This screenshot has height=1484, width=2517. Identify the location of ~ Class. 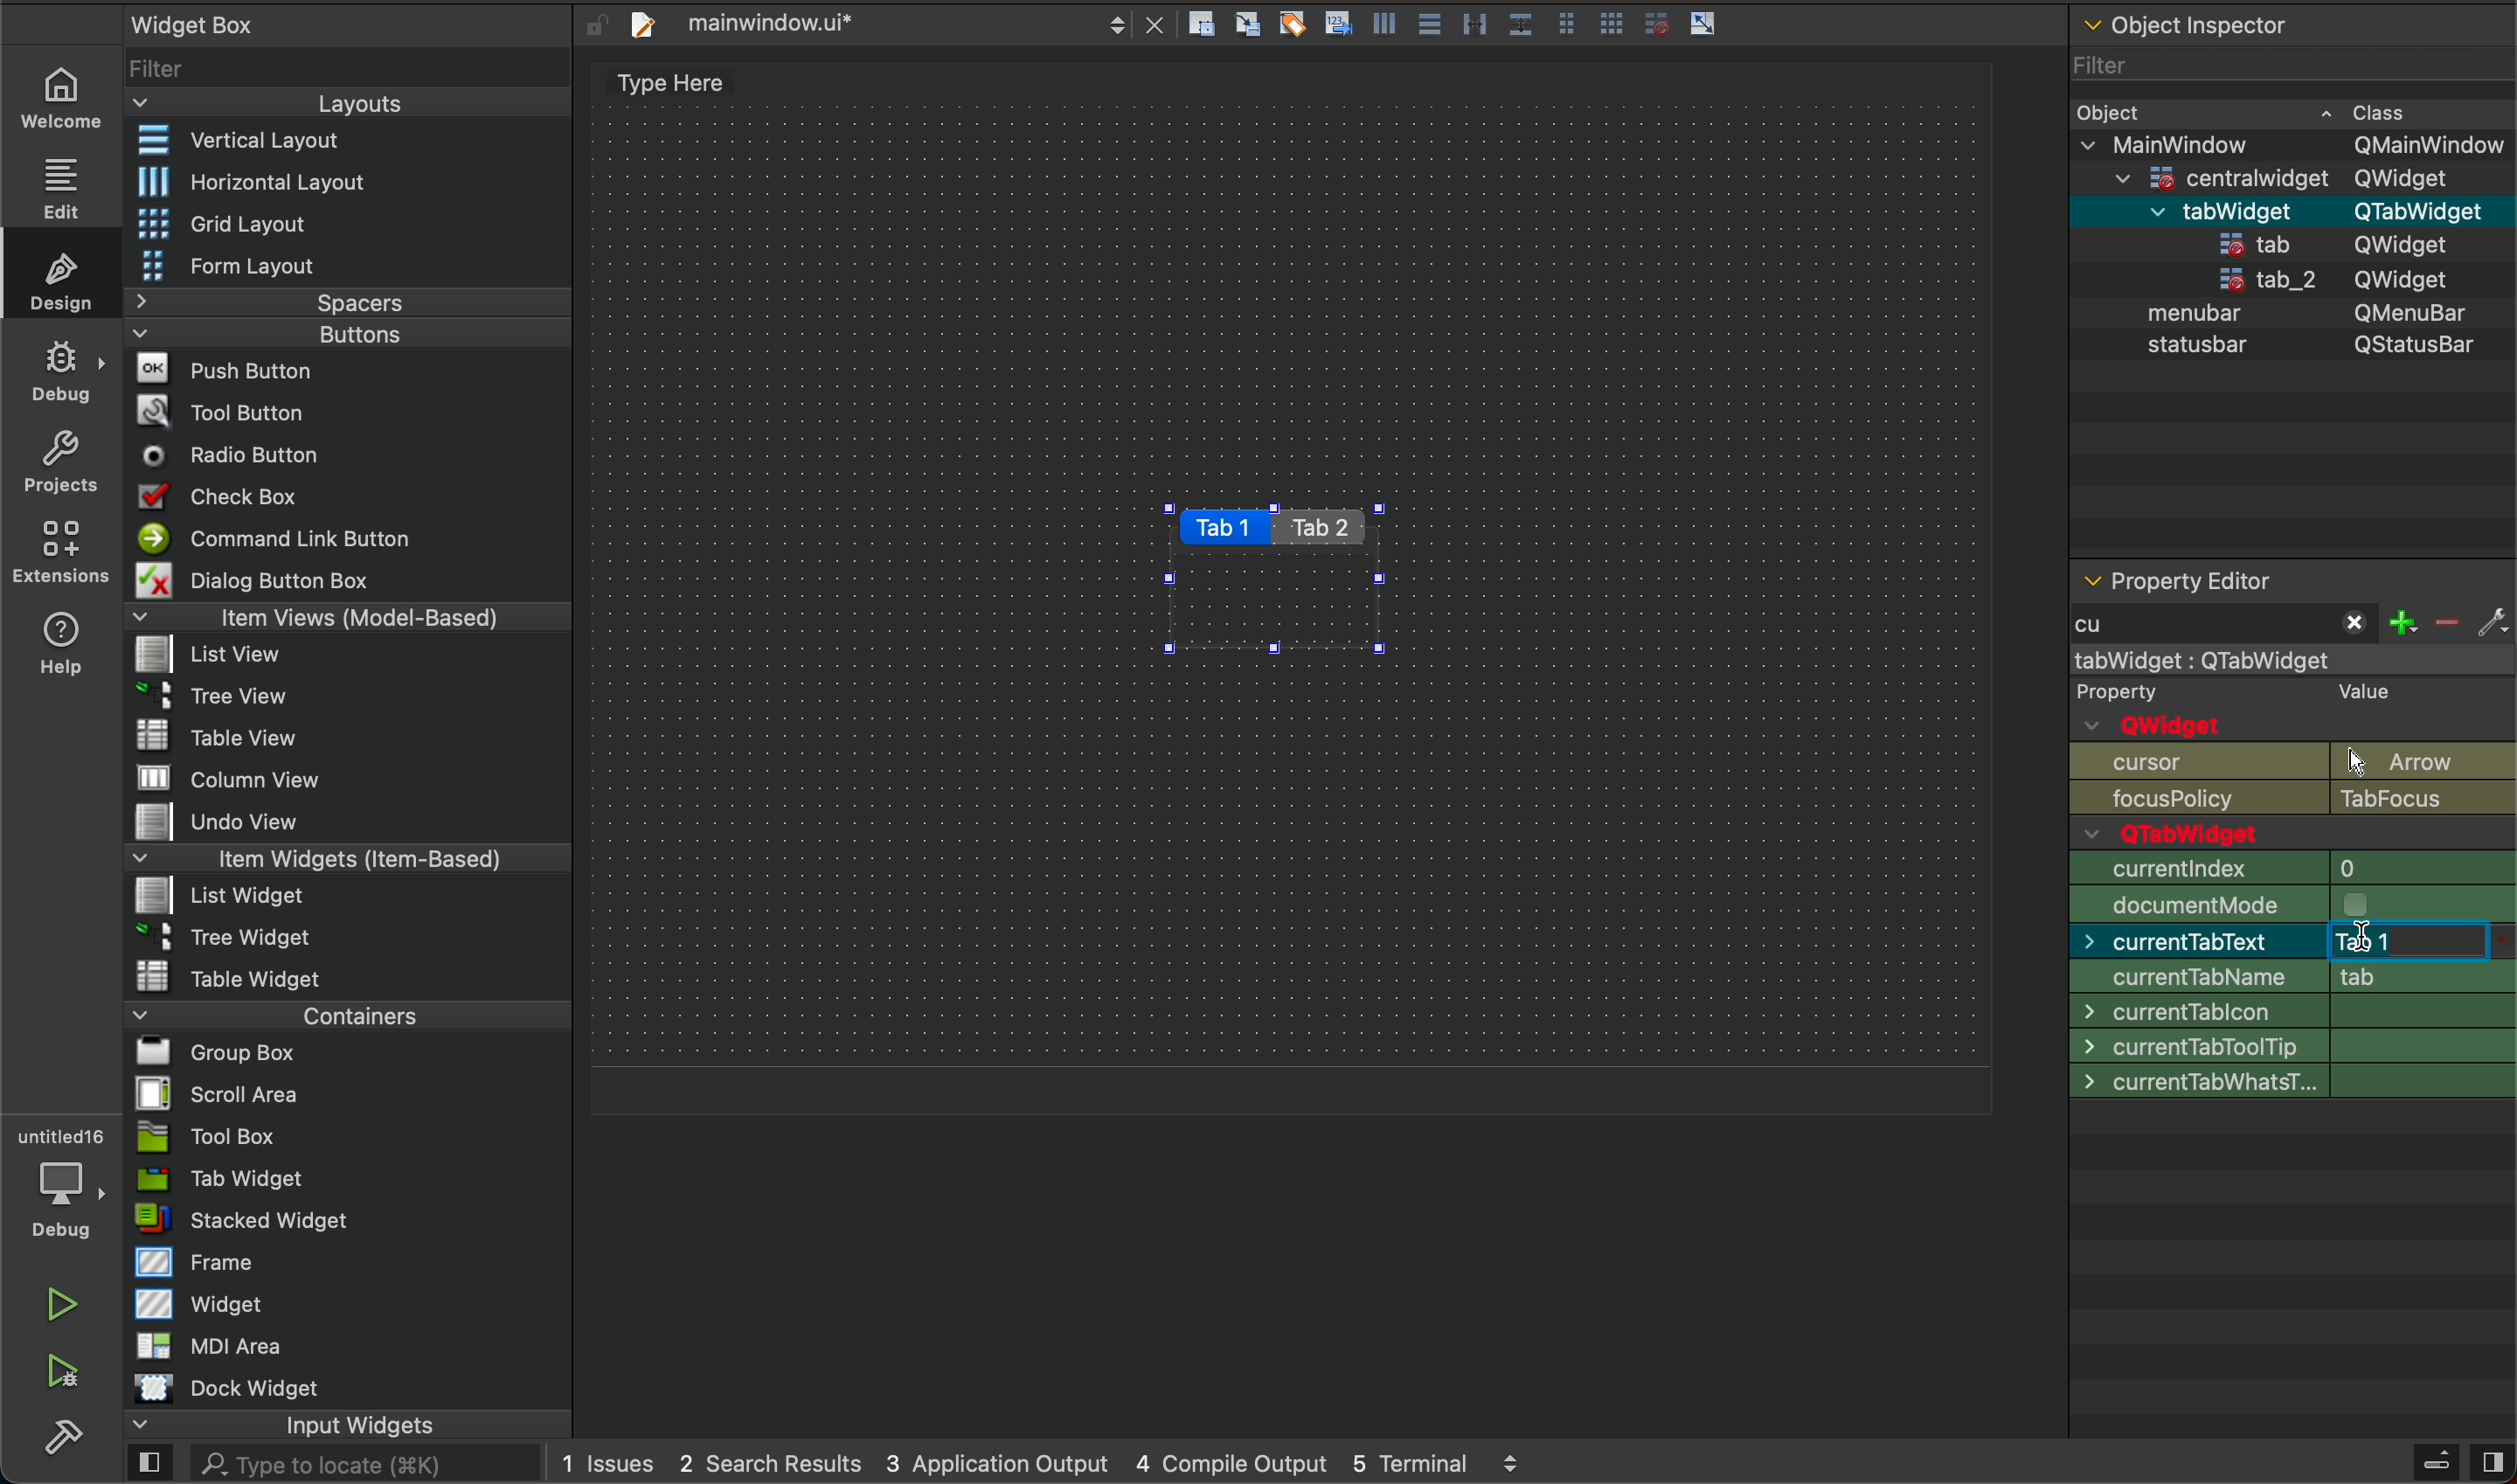
(2370, 106).